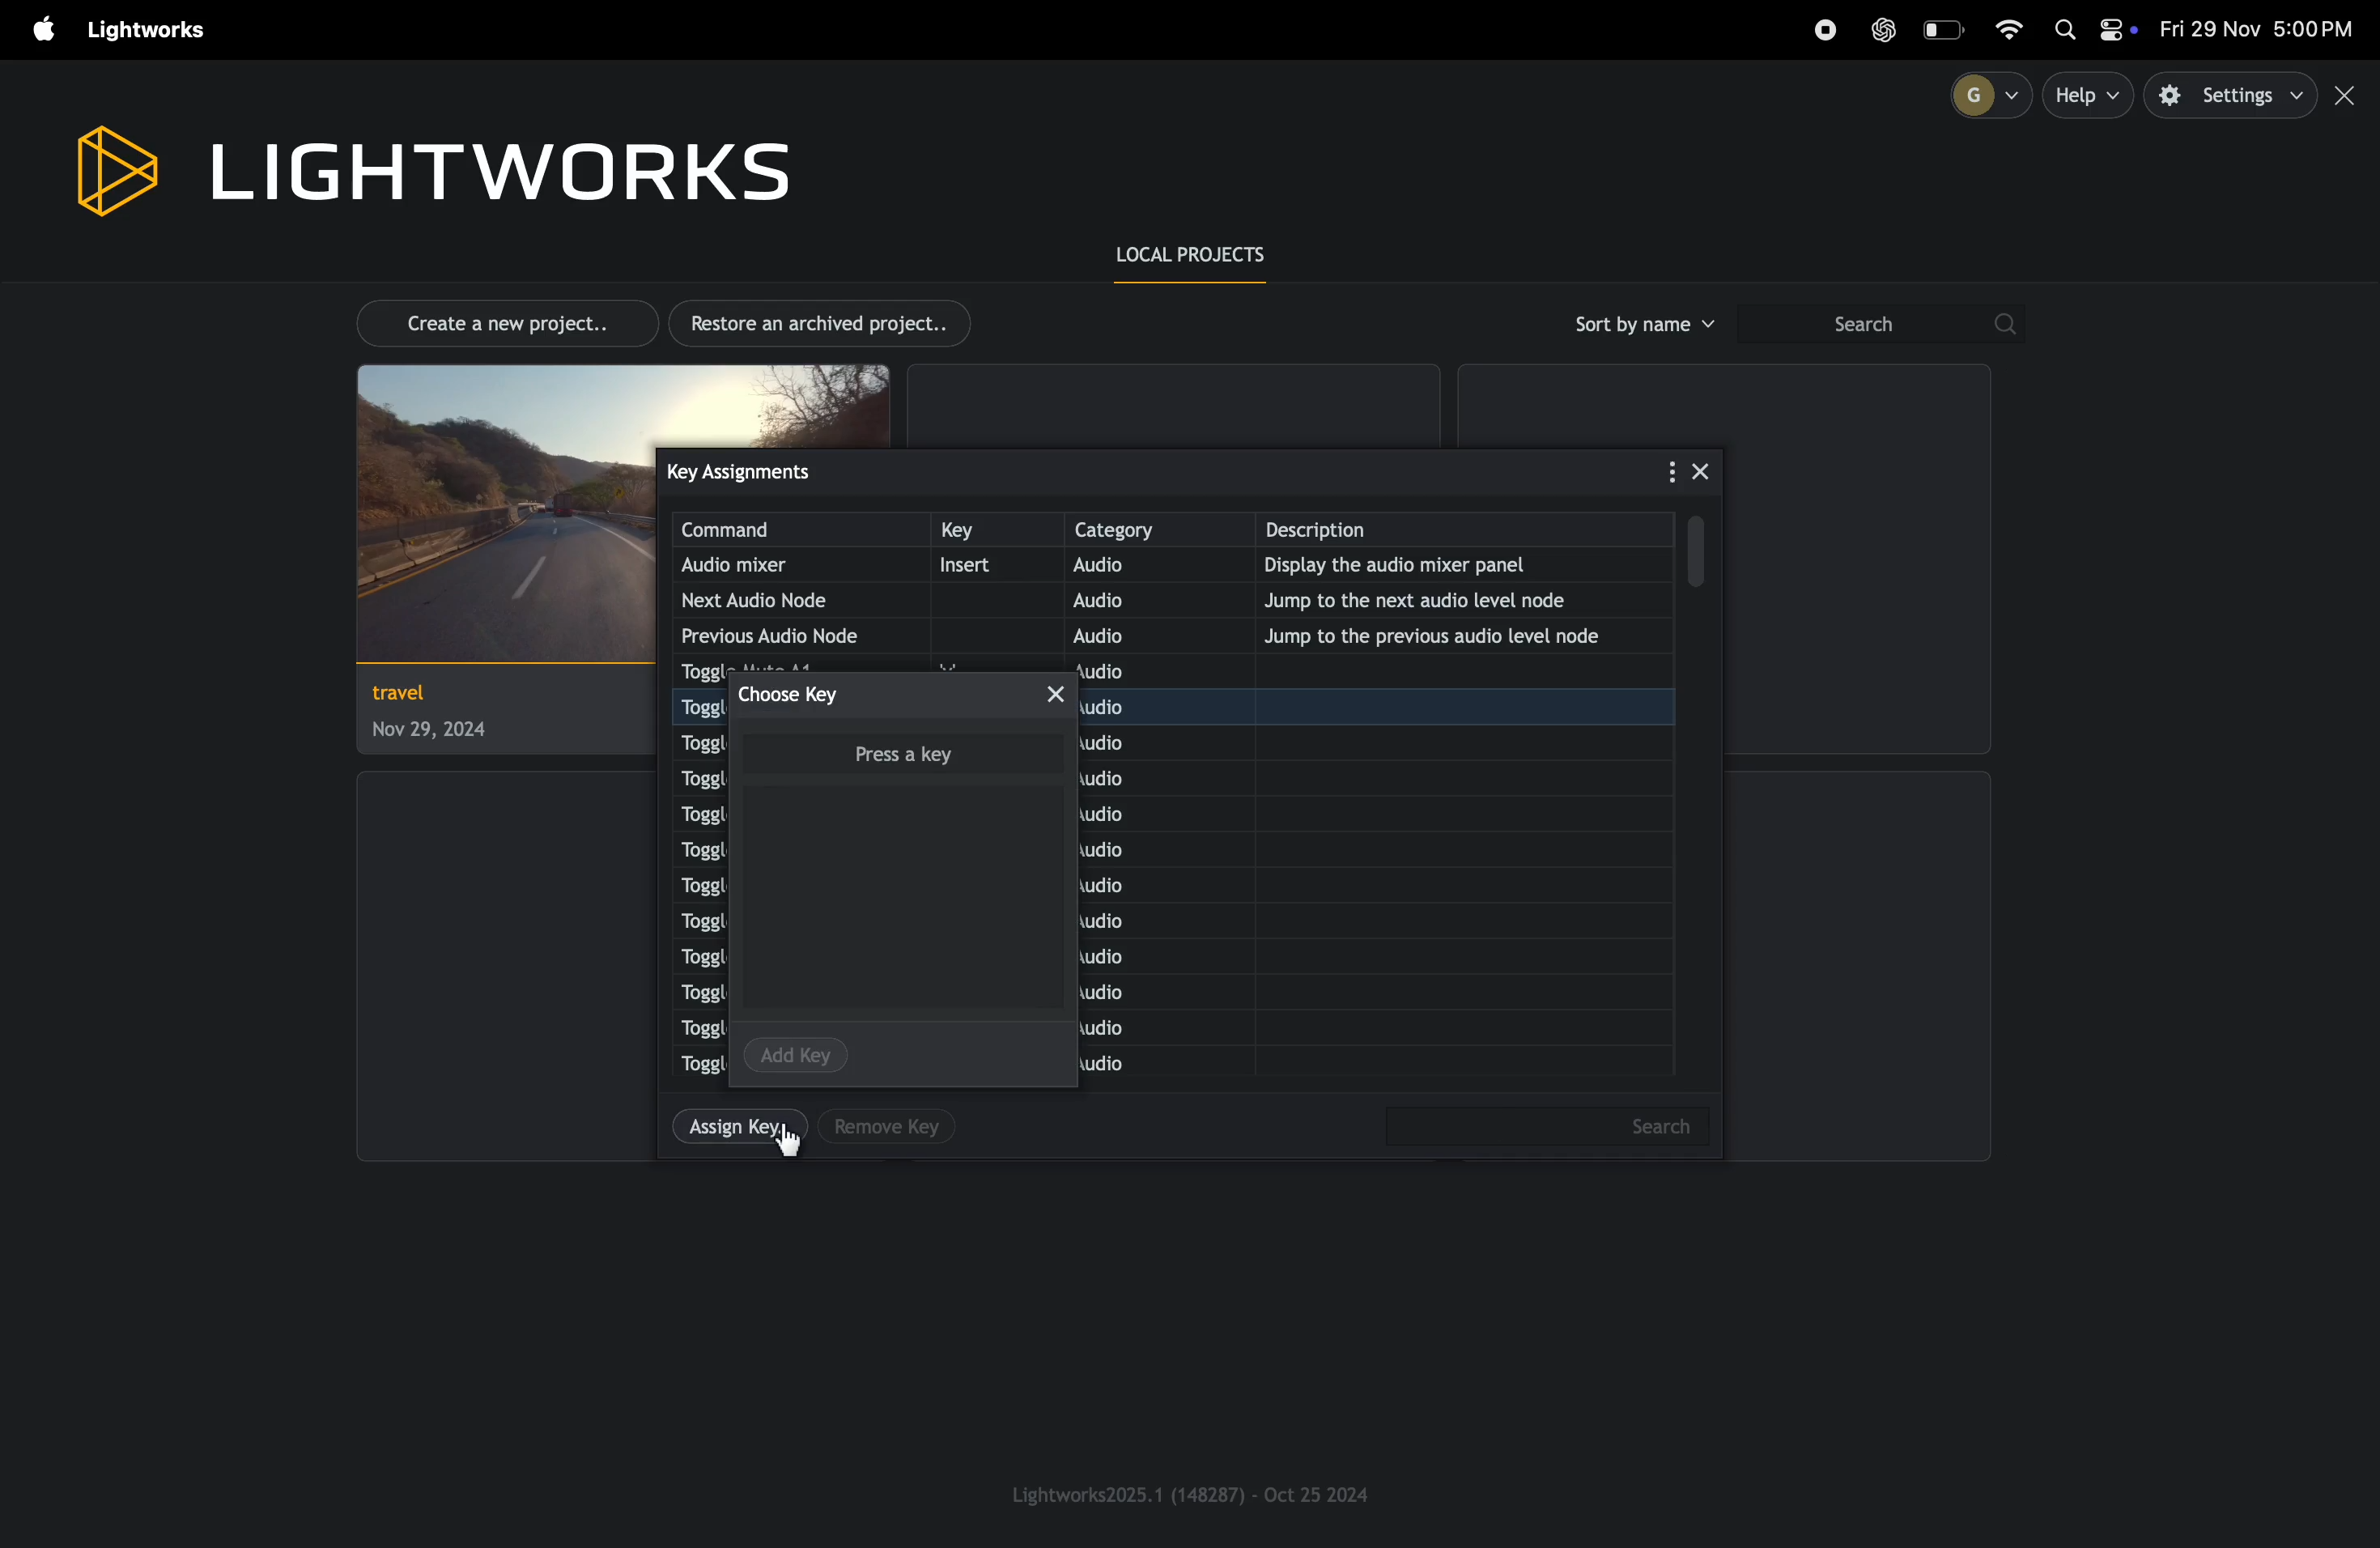 The image size is (2380, 1548). What do you see at coordinates (1138, 568) in the screenshot?
I see `audio` at bounding box center [1138, 568].